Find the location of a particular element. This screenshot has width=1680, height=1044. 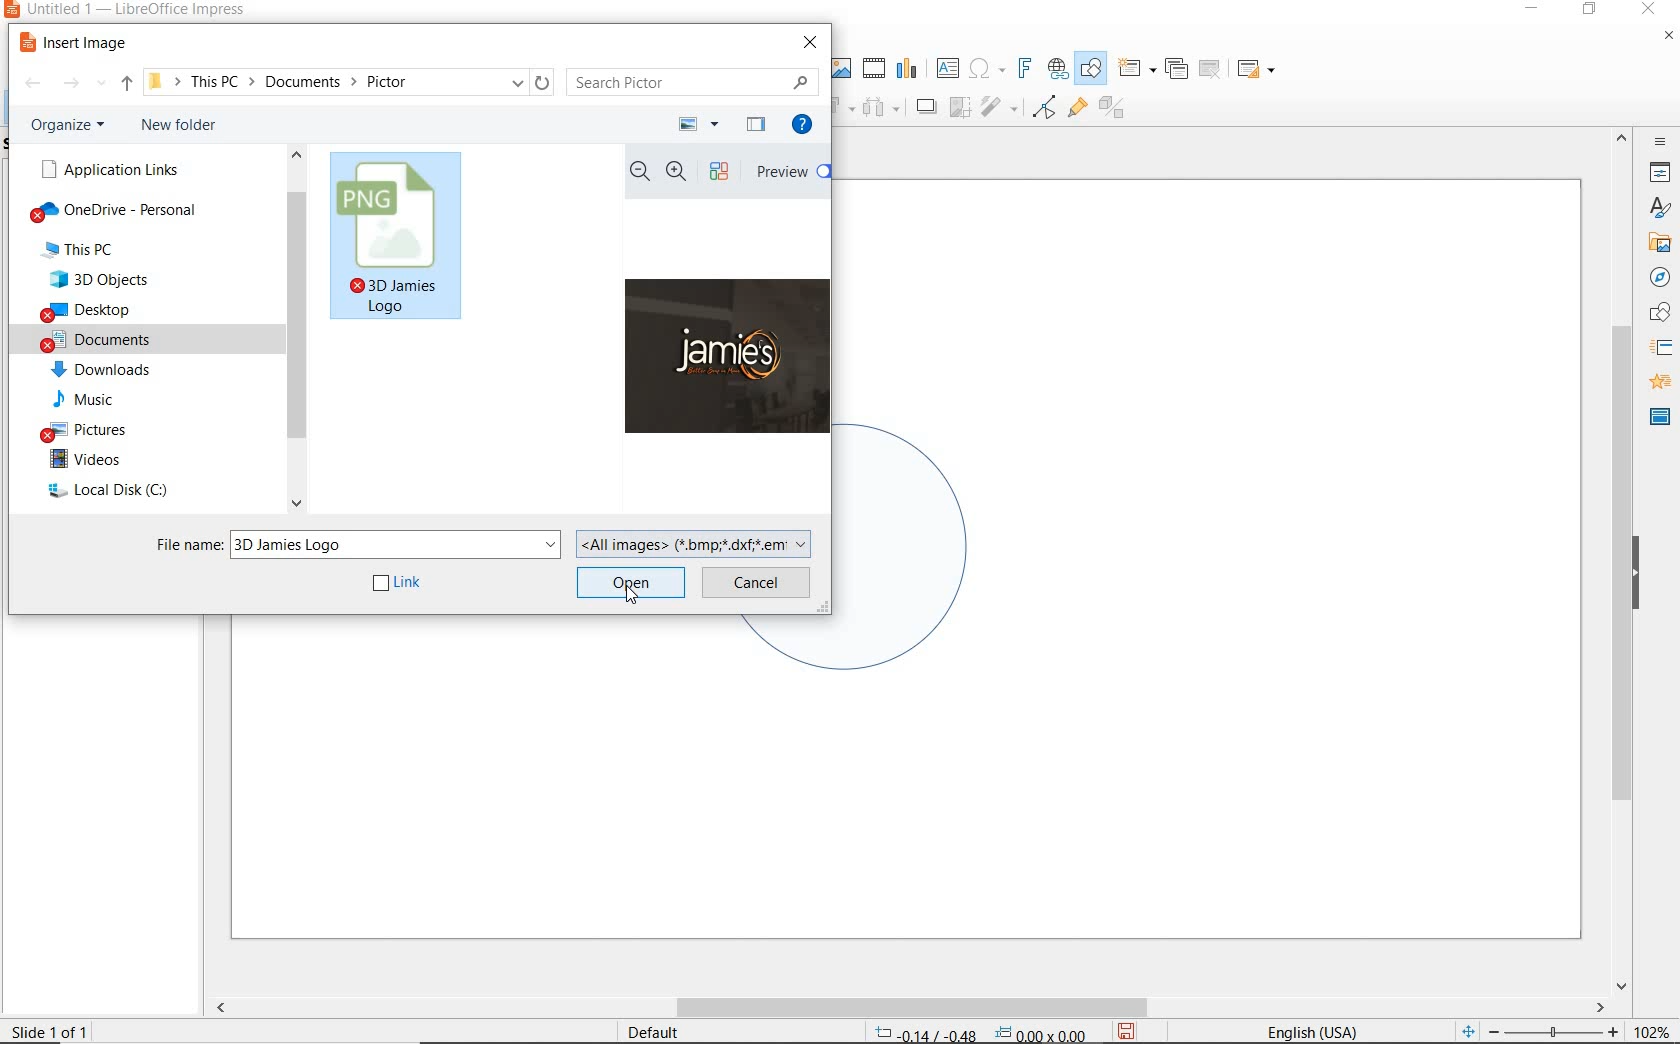

hide the preview pane is located at coordinates (756, 126).